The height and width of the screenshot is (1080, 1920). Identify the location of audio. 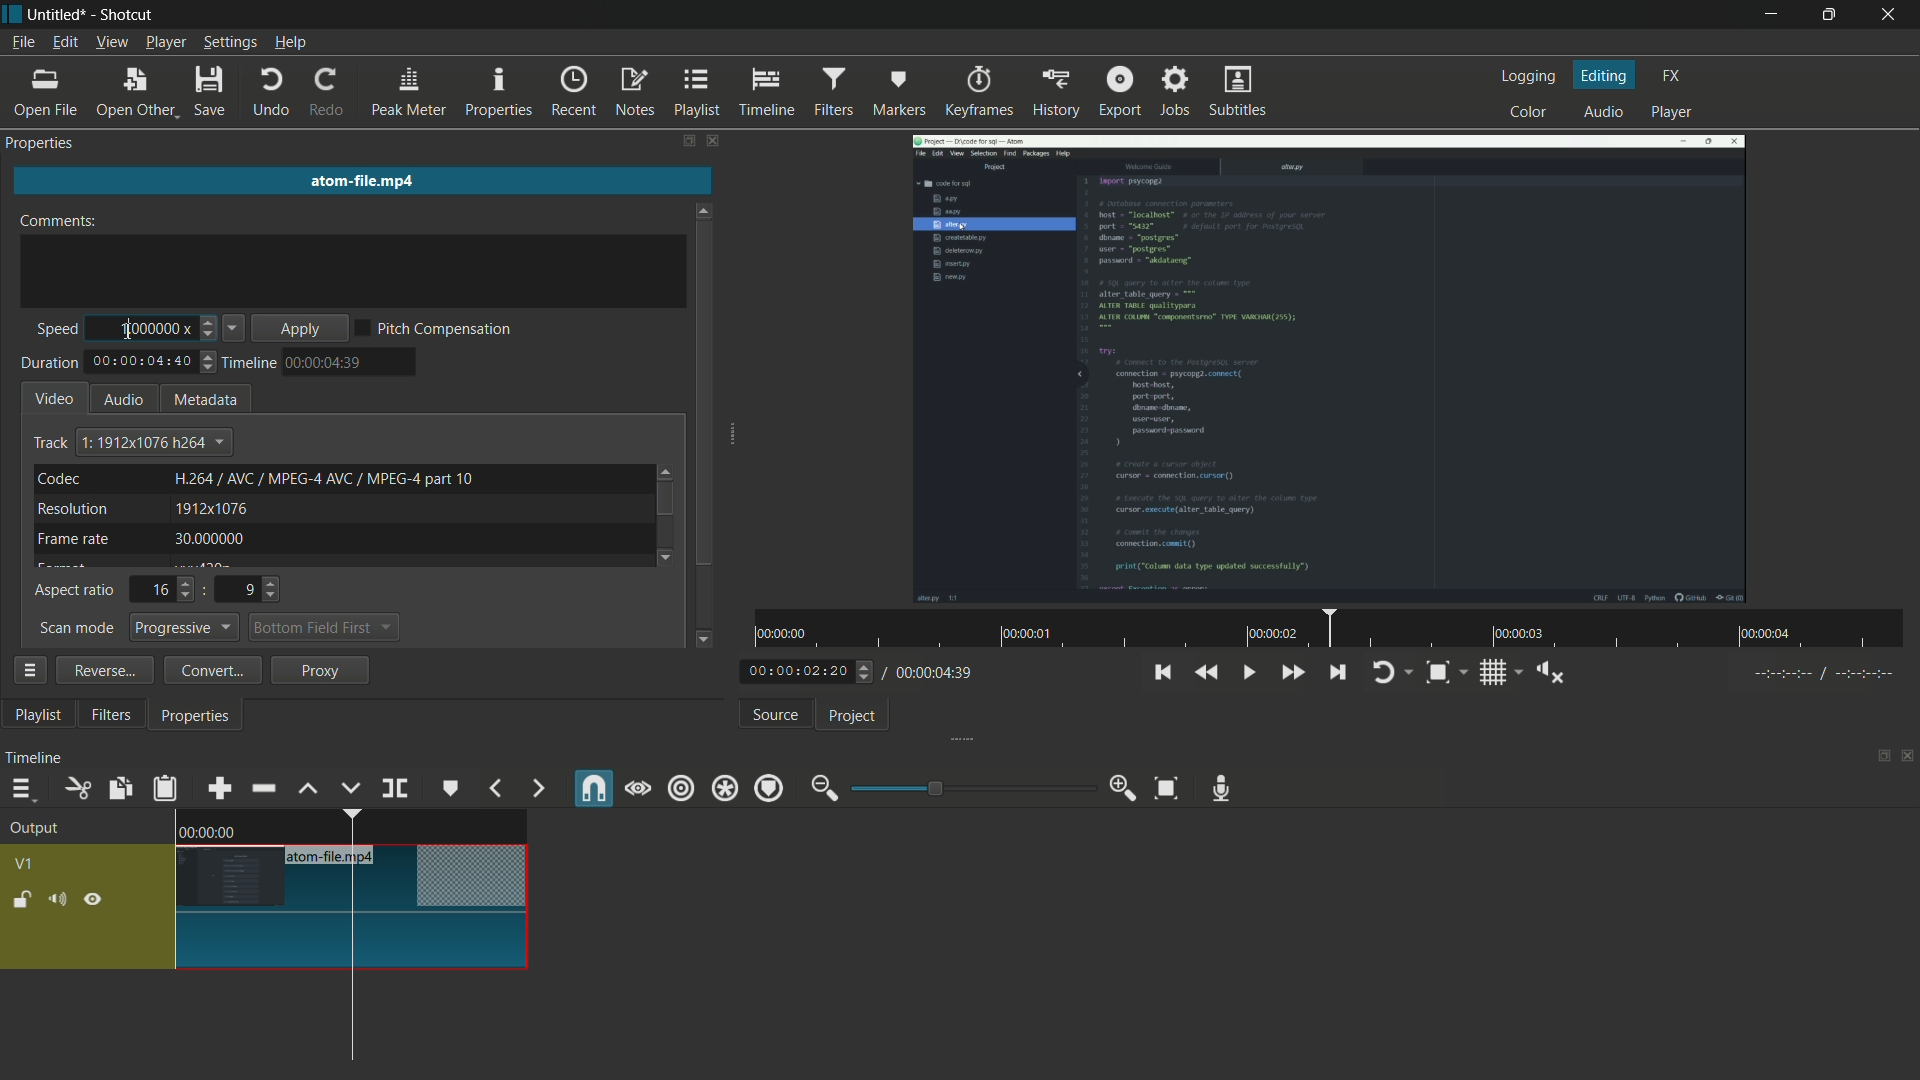
(123, 400).